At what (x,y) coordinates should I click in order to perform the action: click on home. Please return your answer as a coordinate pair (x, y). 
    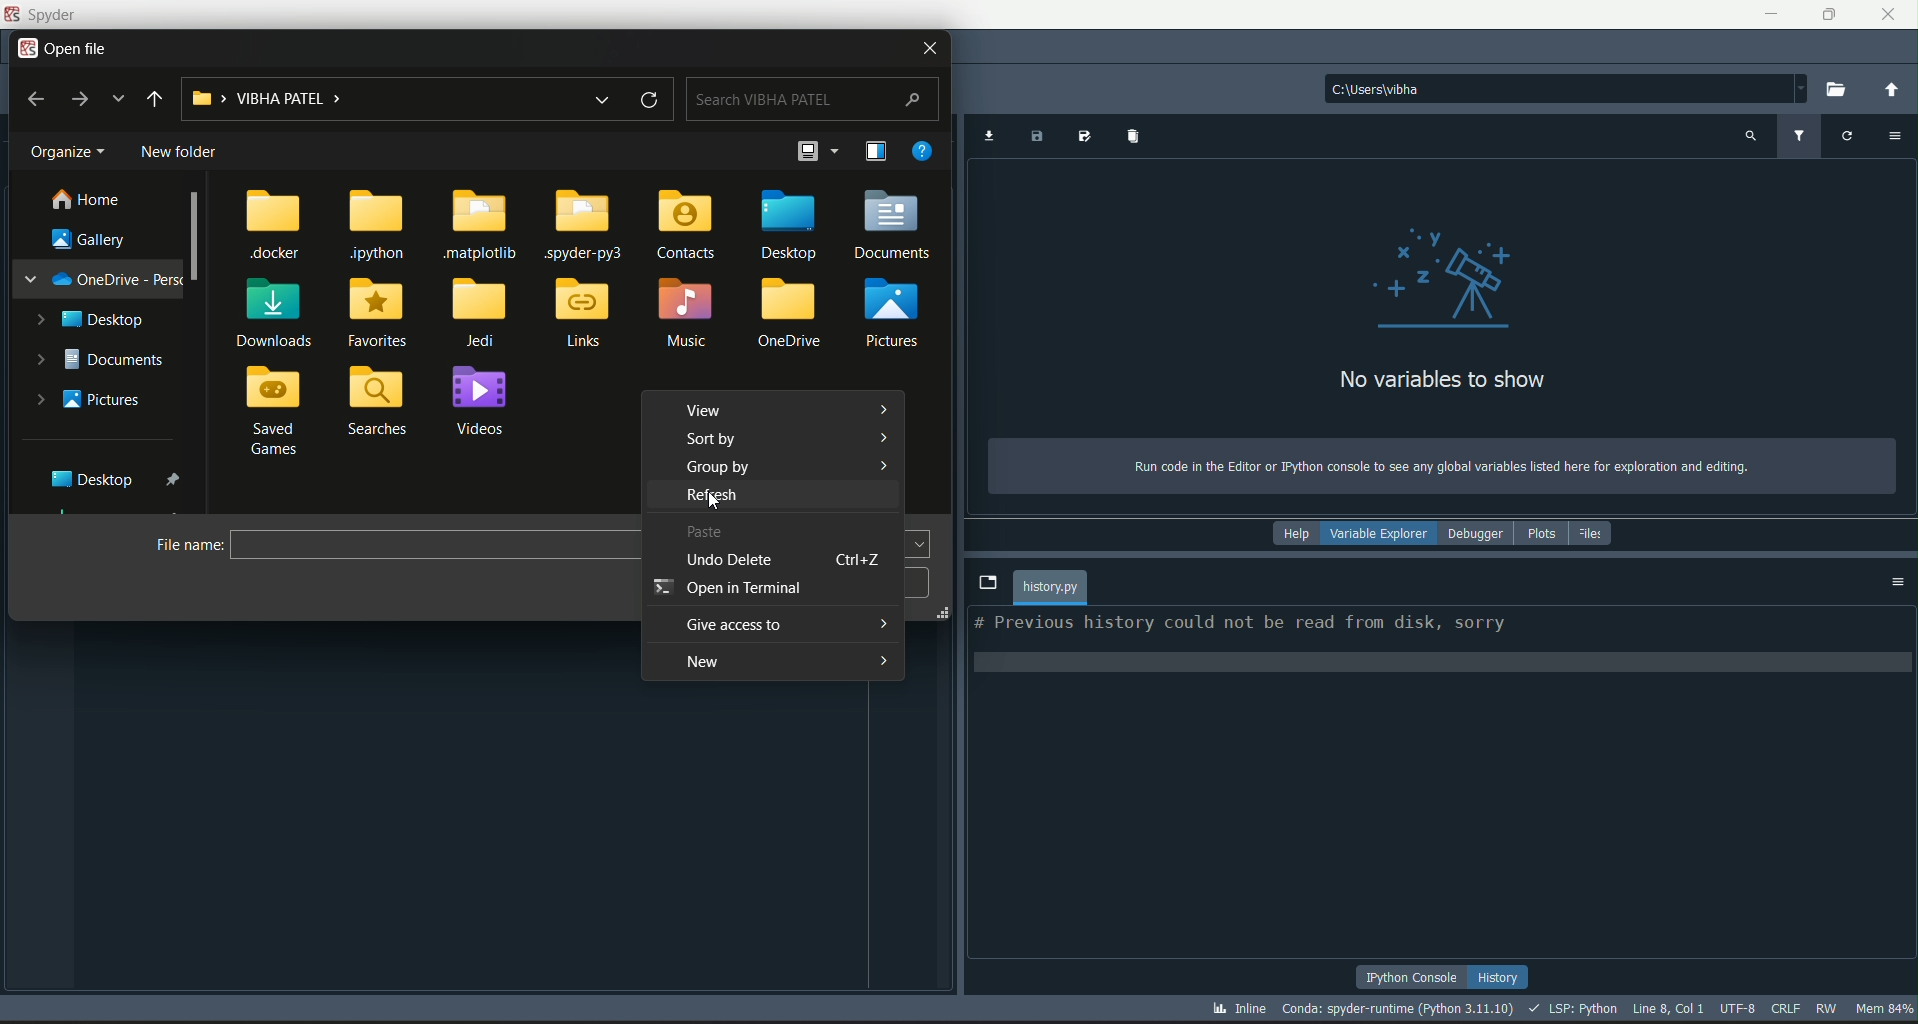
    Looking at the image, I should click on (86, 200).